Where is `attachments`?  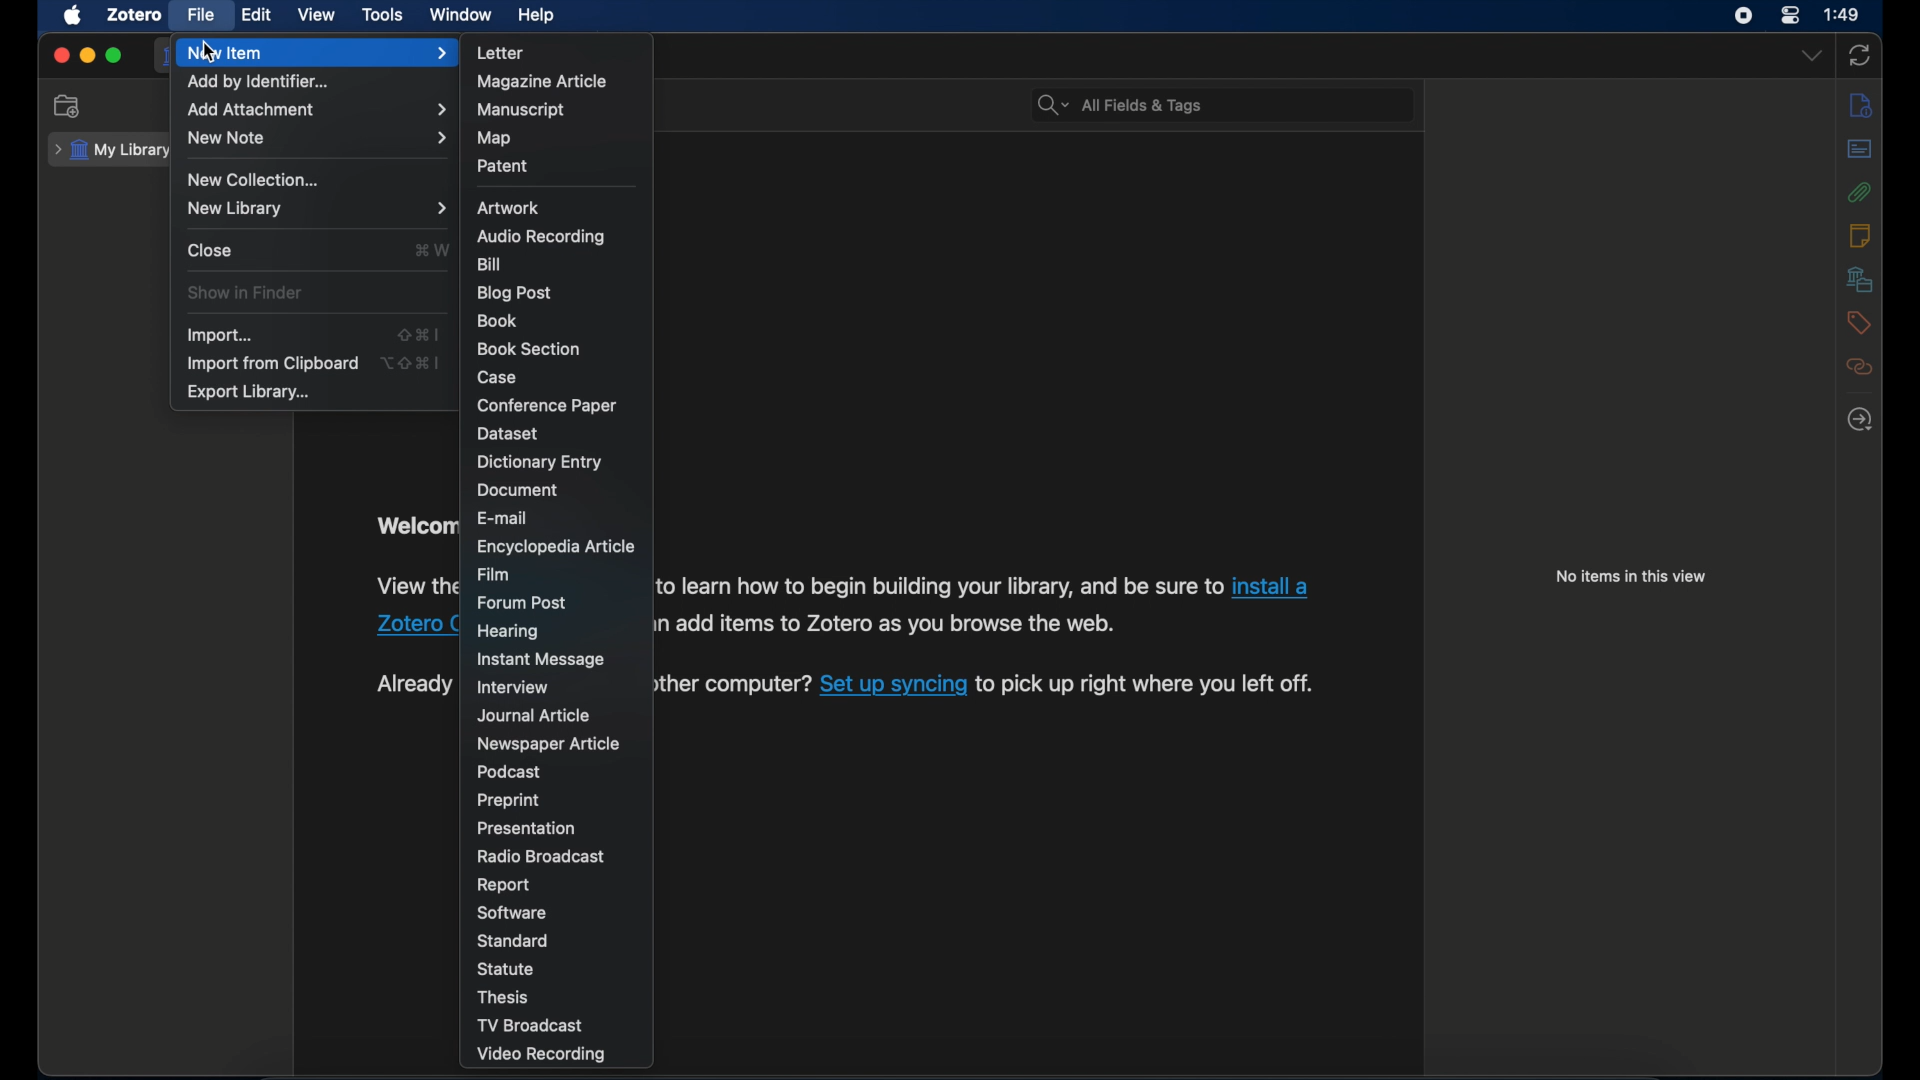 attachments is located at coordinates (1860, 192).